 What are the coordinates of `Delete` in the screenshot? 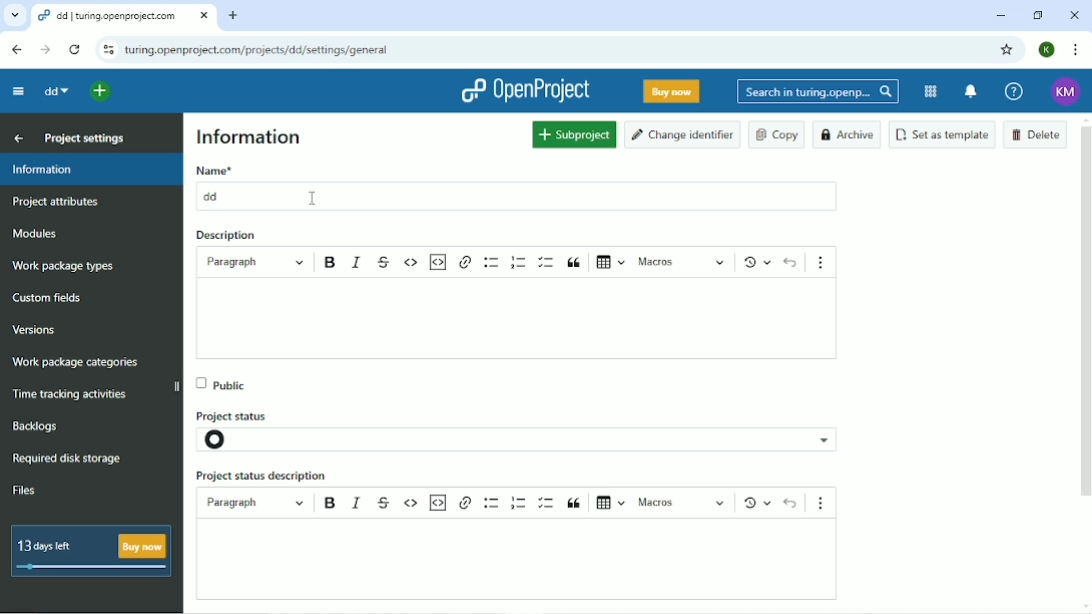 It's located at (1036, 134).